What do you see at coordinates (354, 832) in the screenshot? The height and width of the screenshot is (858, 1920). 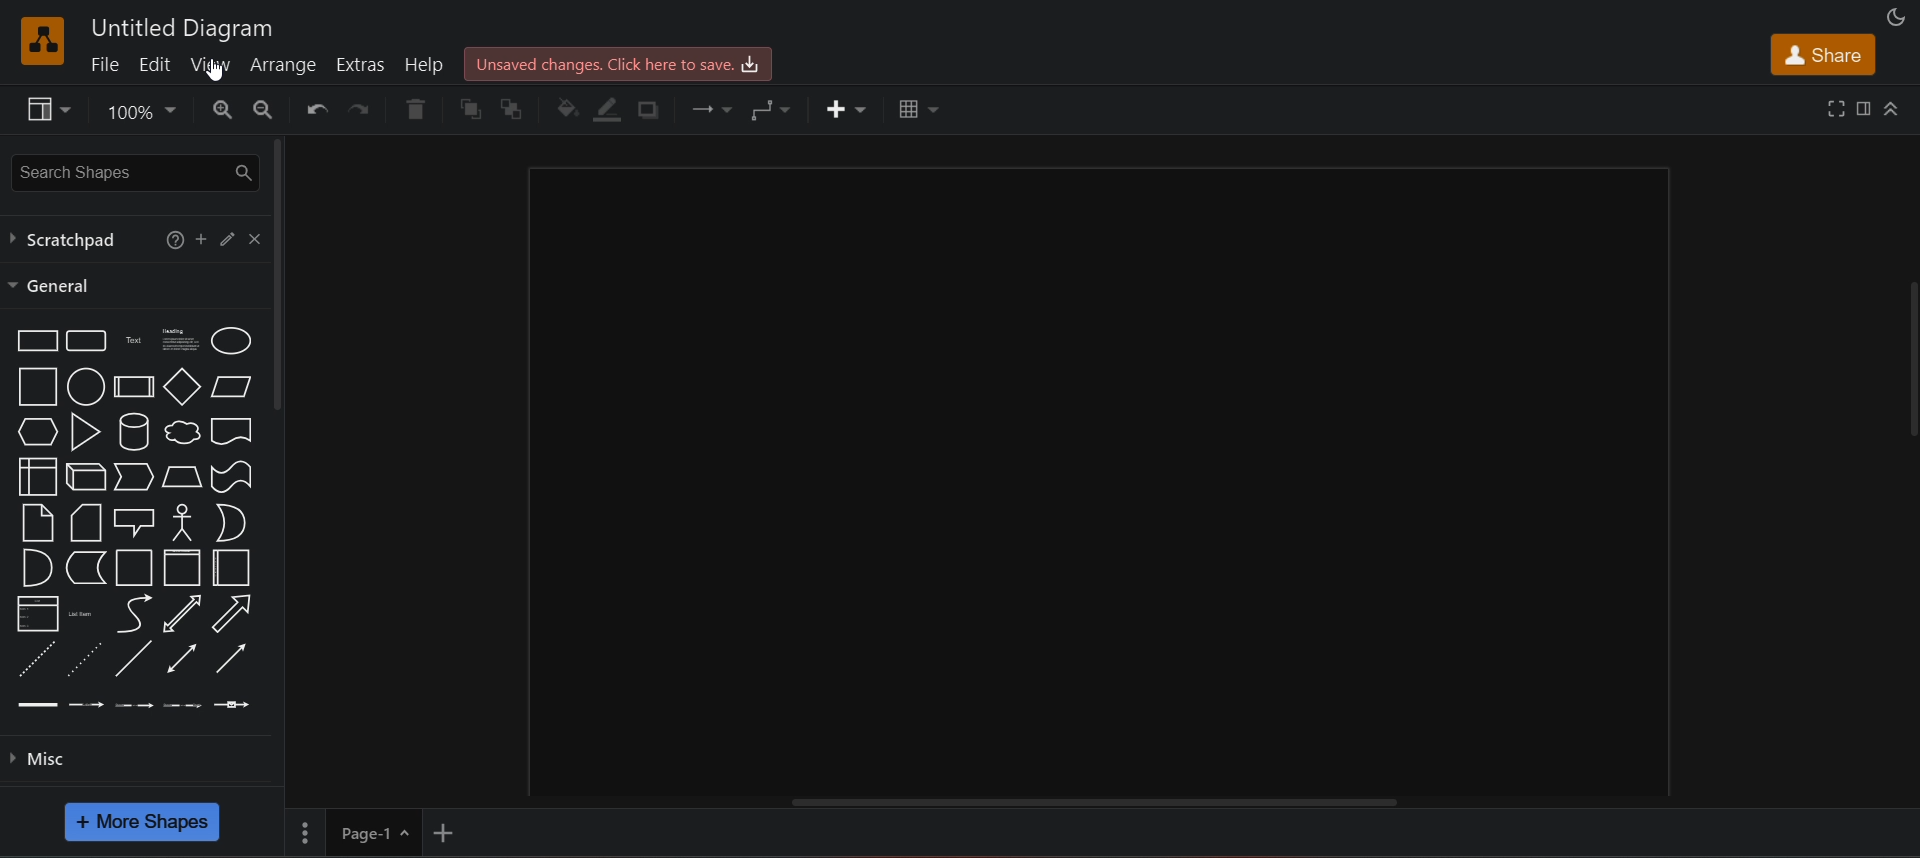 I see `page 1` at bounding box center [354, 832].